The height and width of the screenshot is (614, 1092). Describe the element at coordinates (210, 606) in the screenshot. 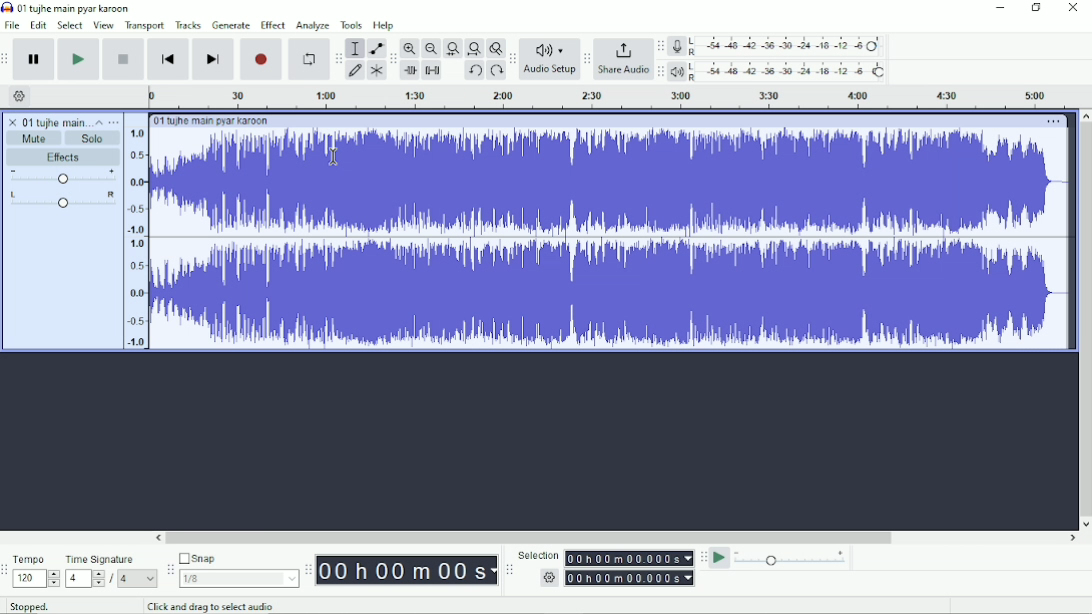

I see `Click and drag to select audio` at that location.